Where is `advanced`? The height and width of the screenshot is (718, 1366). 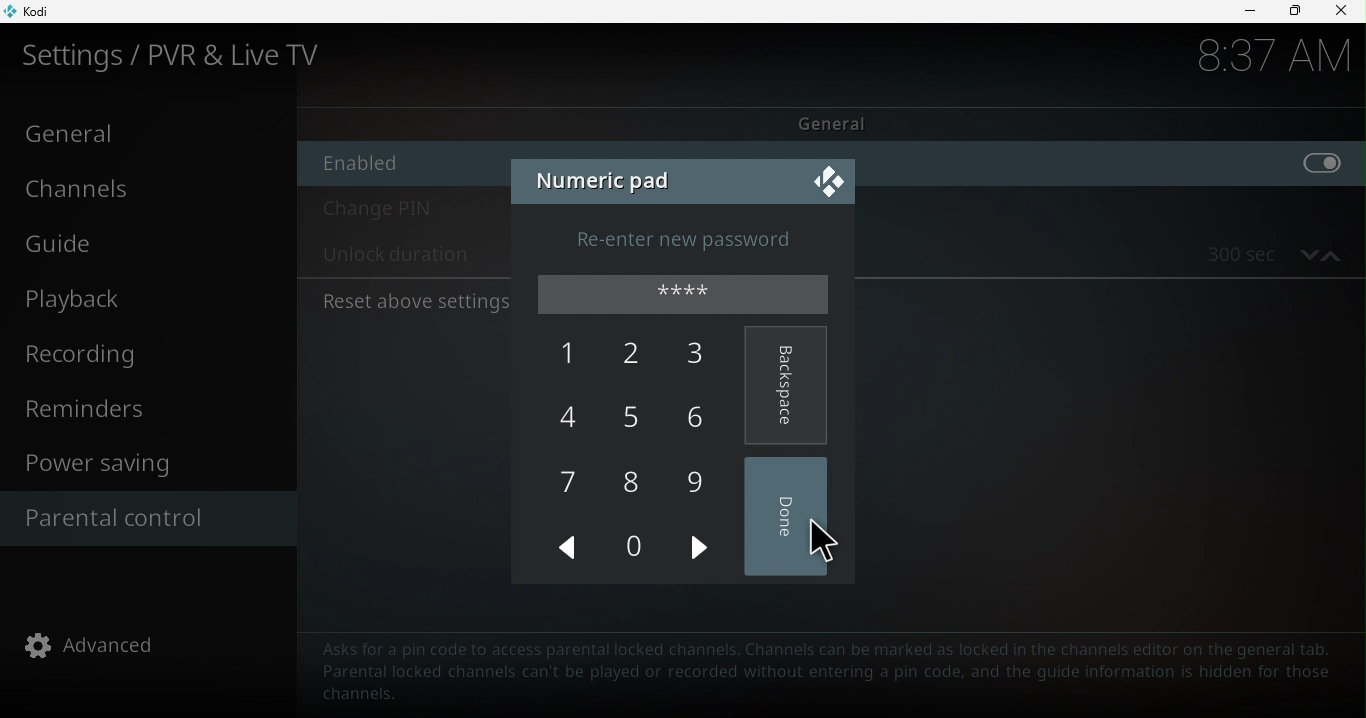 advanced is located at coordinates (95, 646).